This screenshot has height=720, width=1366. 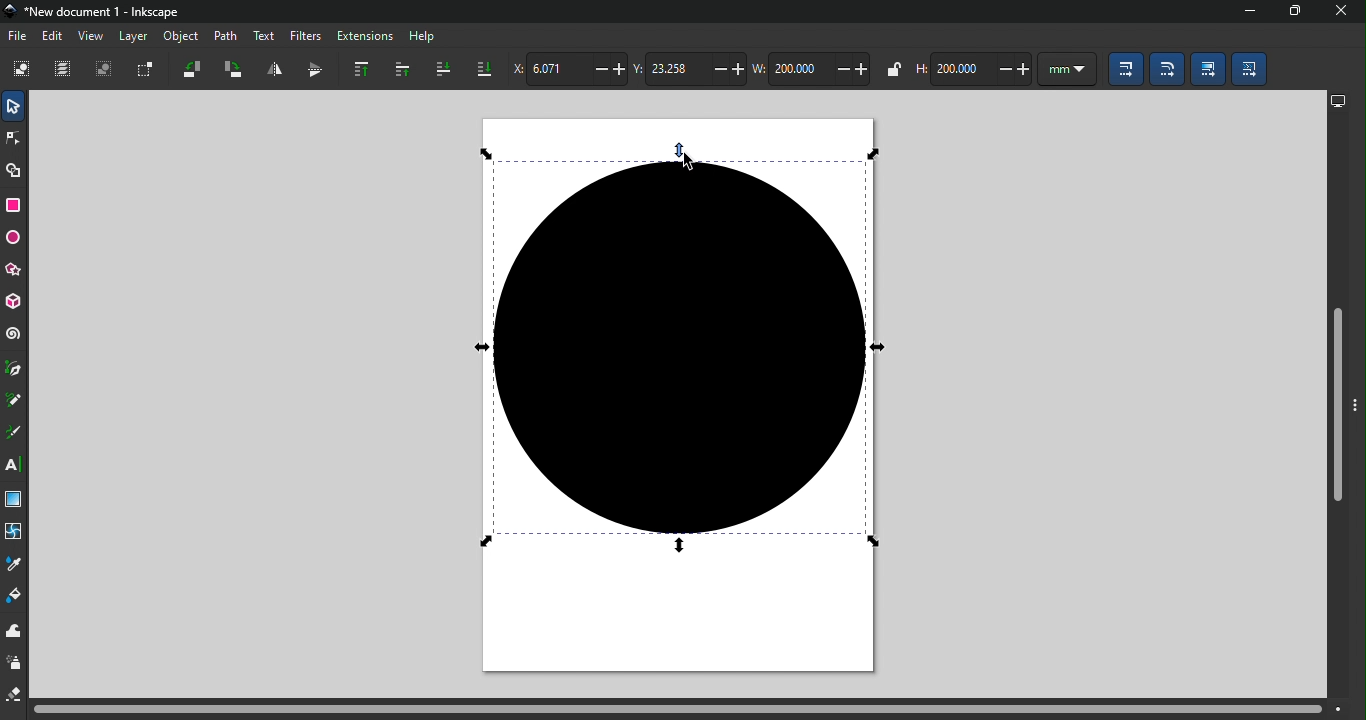 What do you see at coordinates (420, 34) in the screenshot?
I see `Help` at bounding box center [420, 34].